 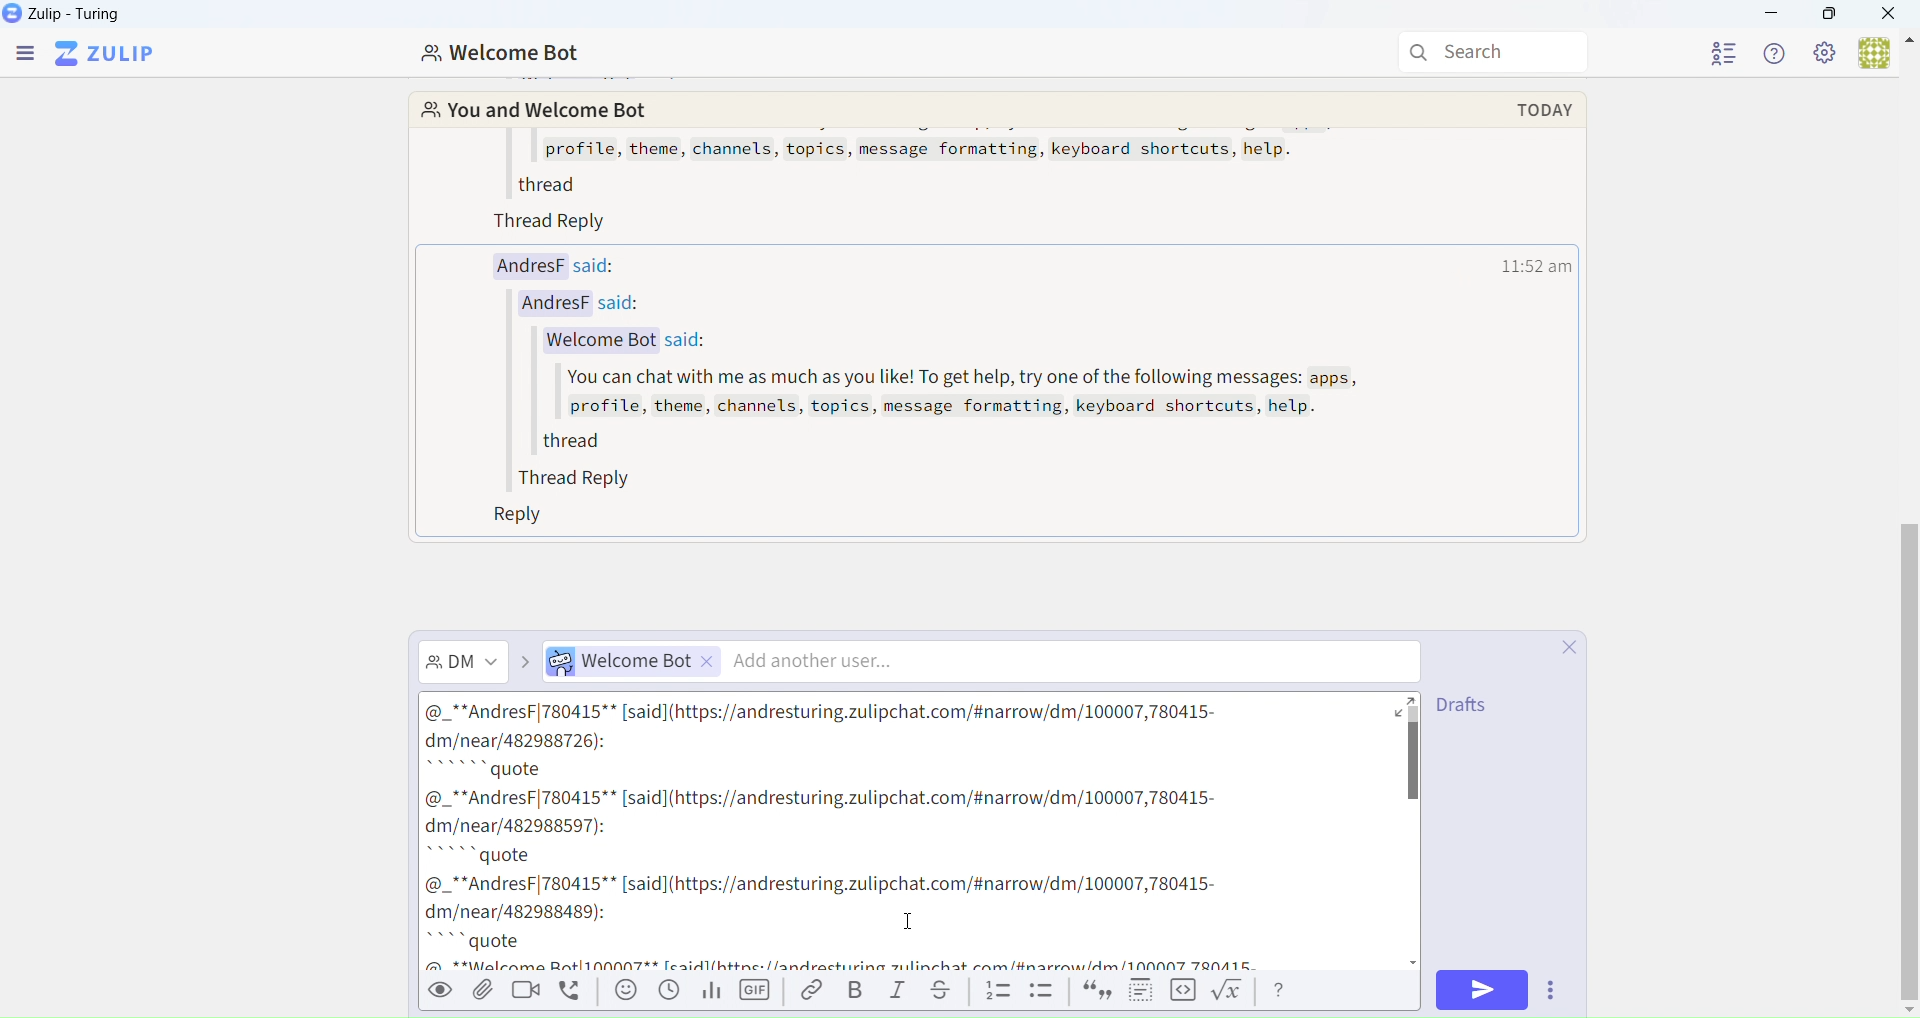 I want to click on quote, so click(x=1096, y=992).